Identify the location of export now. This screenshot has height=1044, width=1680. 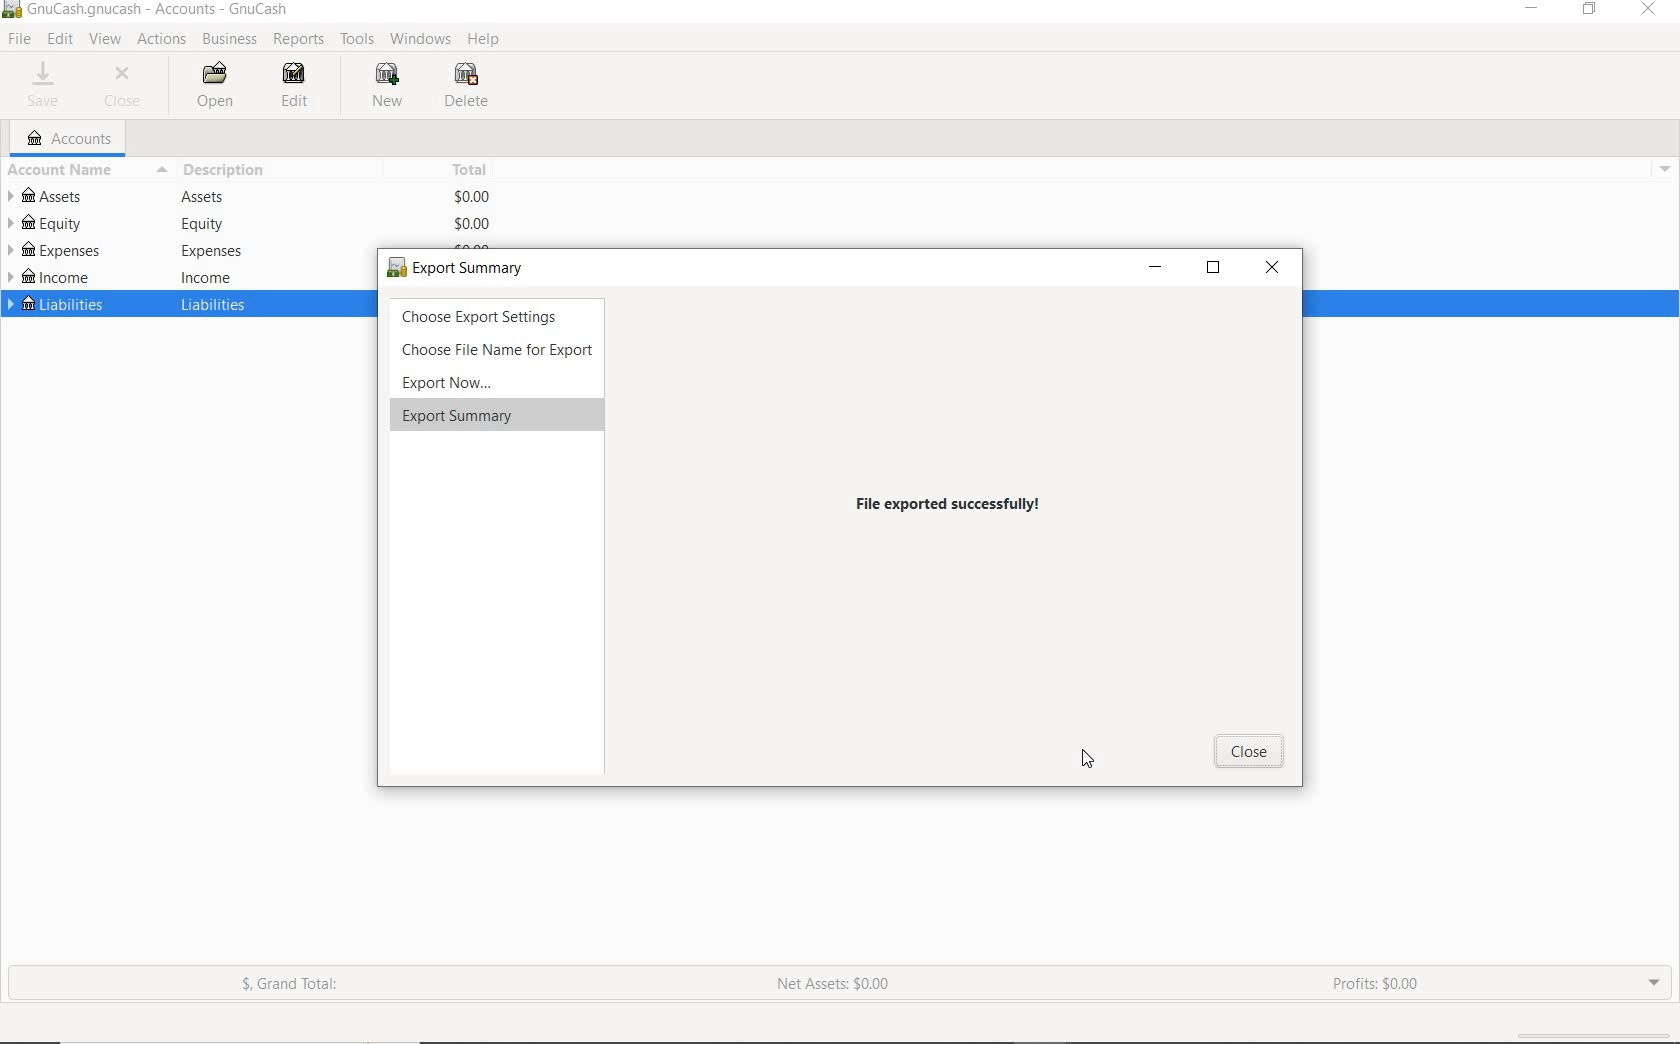
(505, 265).